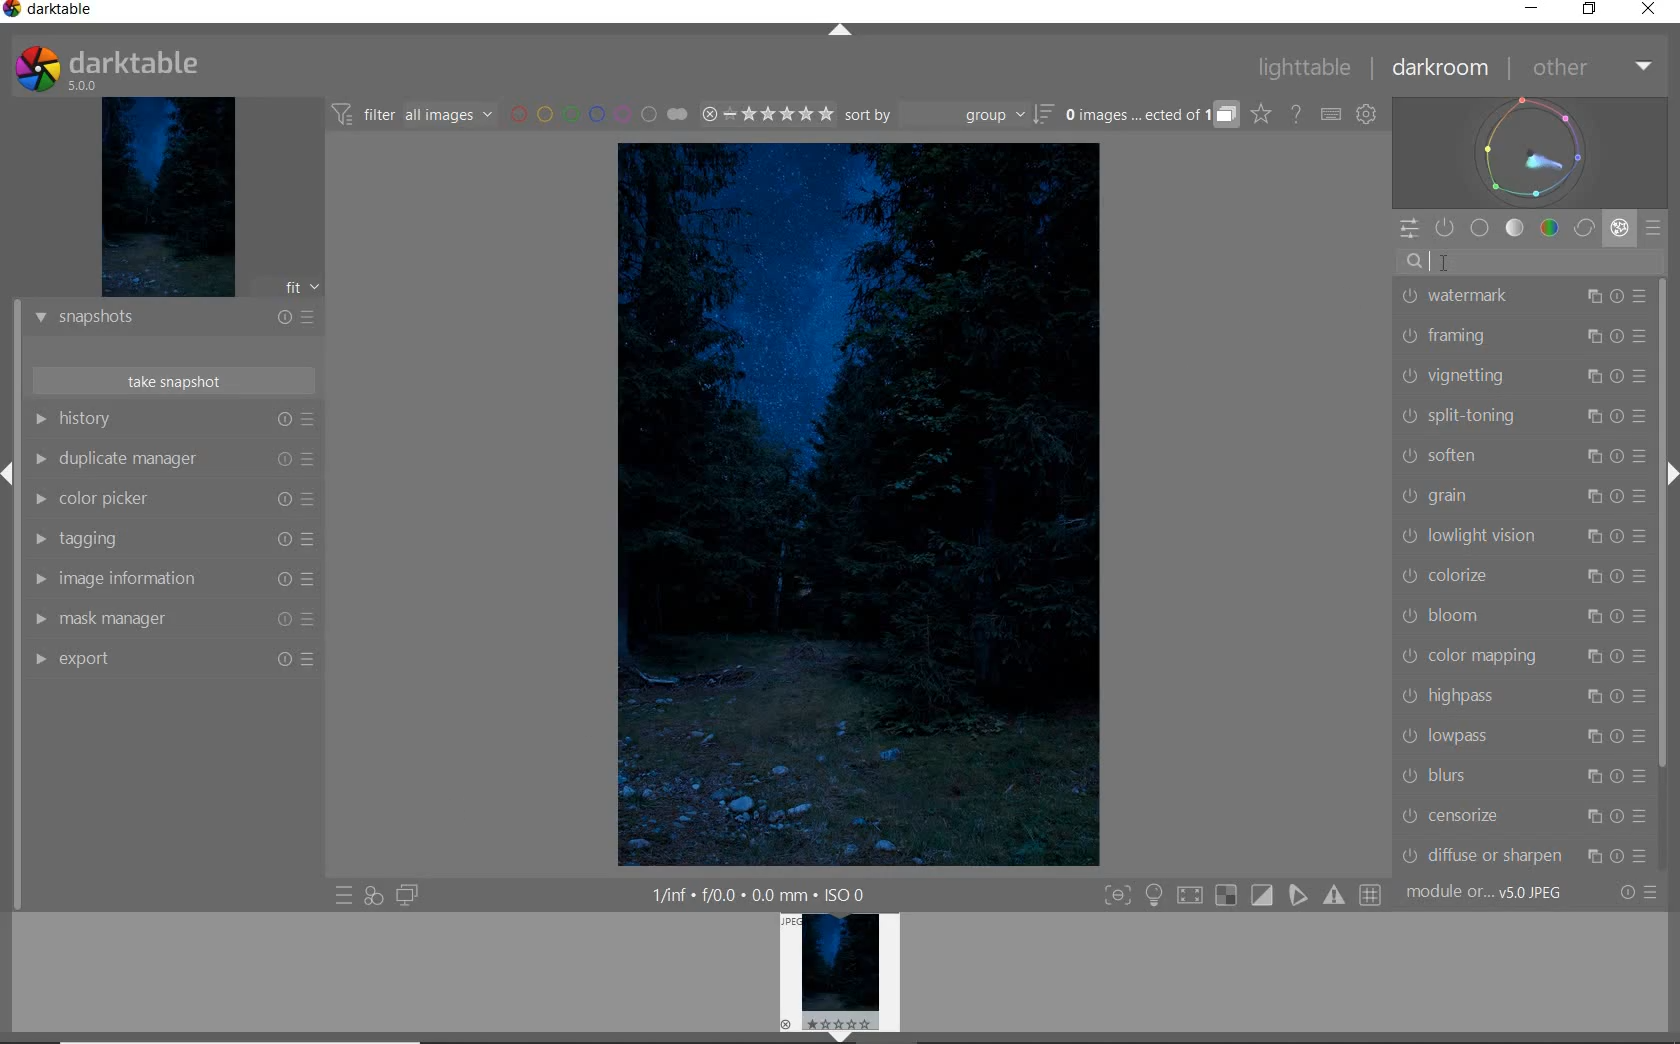 Image resolution: width=1680 pixels, height=1044 pixels. I want to click on QUICK ACCESS FOR APPLYING ANY OF YOUR STYLES, so click(372, 897).